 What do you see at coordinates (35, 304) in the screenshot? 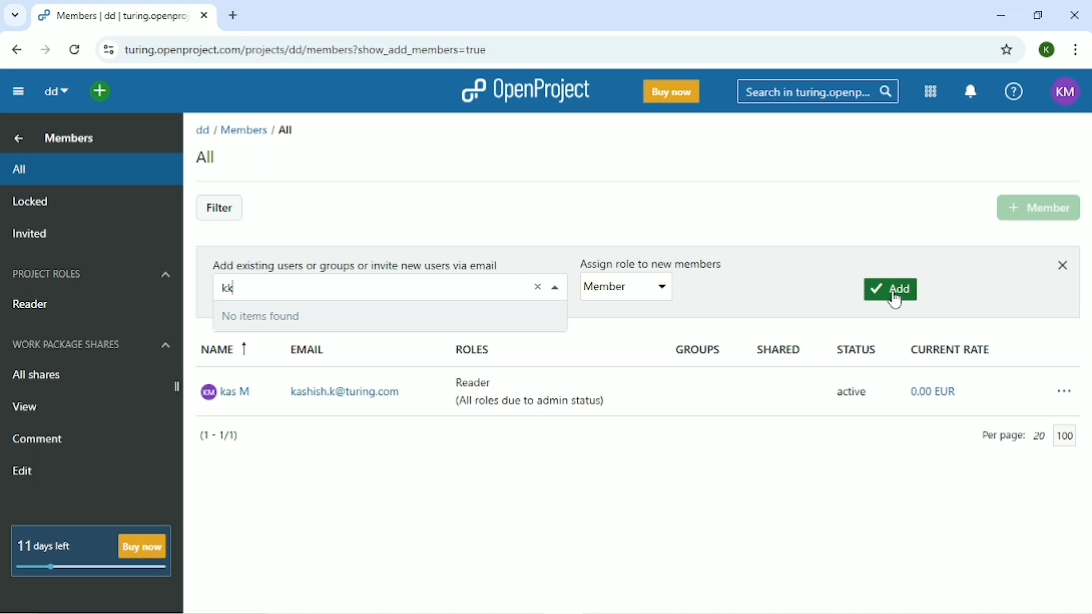
I see `Reader` at bounding box center [35, 304].